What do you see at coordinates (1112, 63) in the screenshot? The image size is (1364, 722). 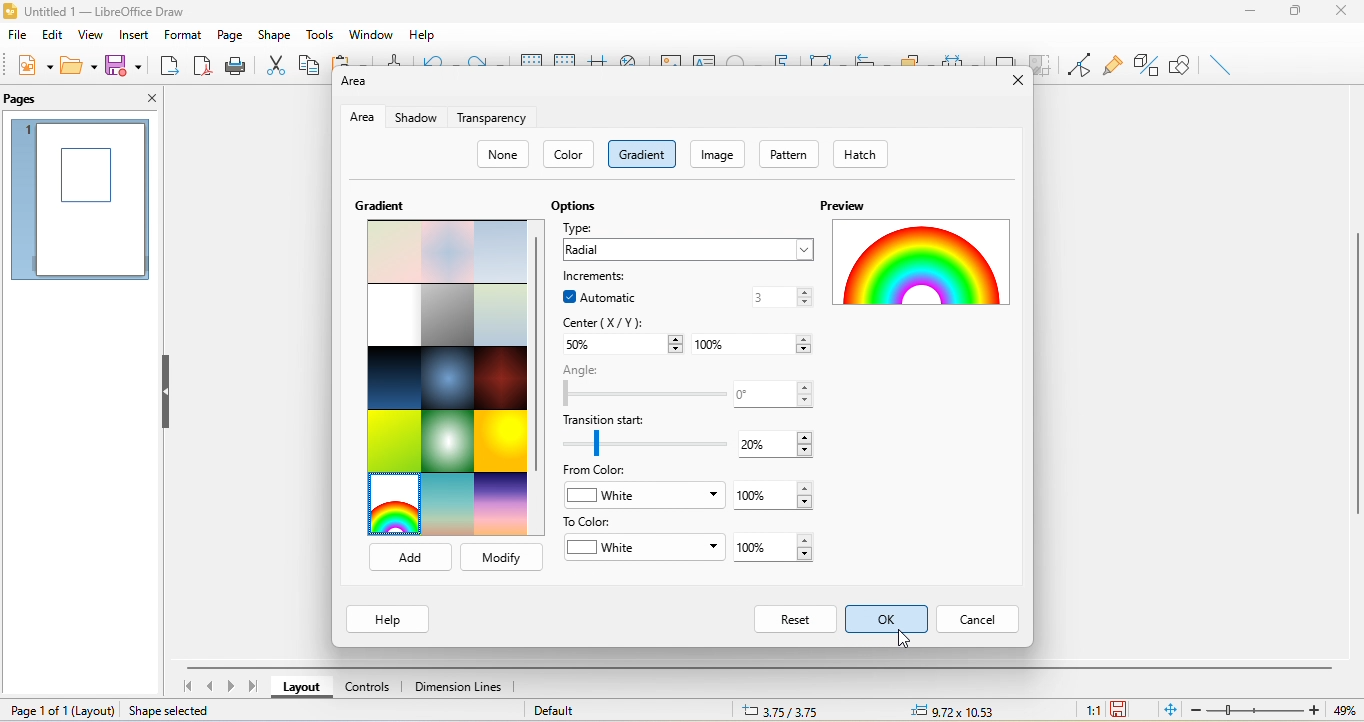 I see `glue point function` at bounding box center [1112, 63].